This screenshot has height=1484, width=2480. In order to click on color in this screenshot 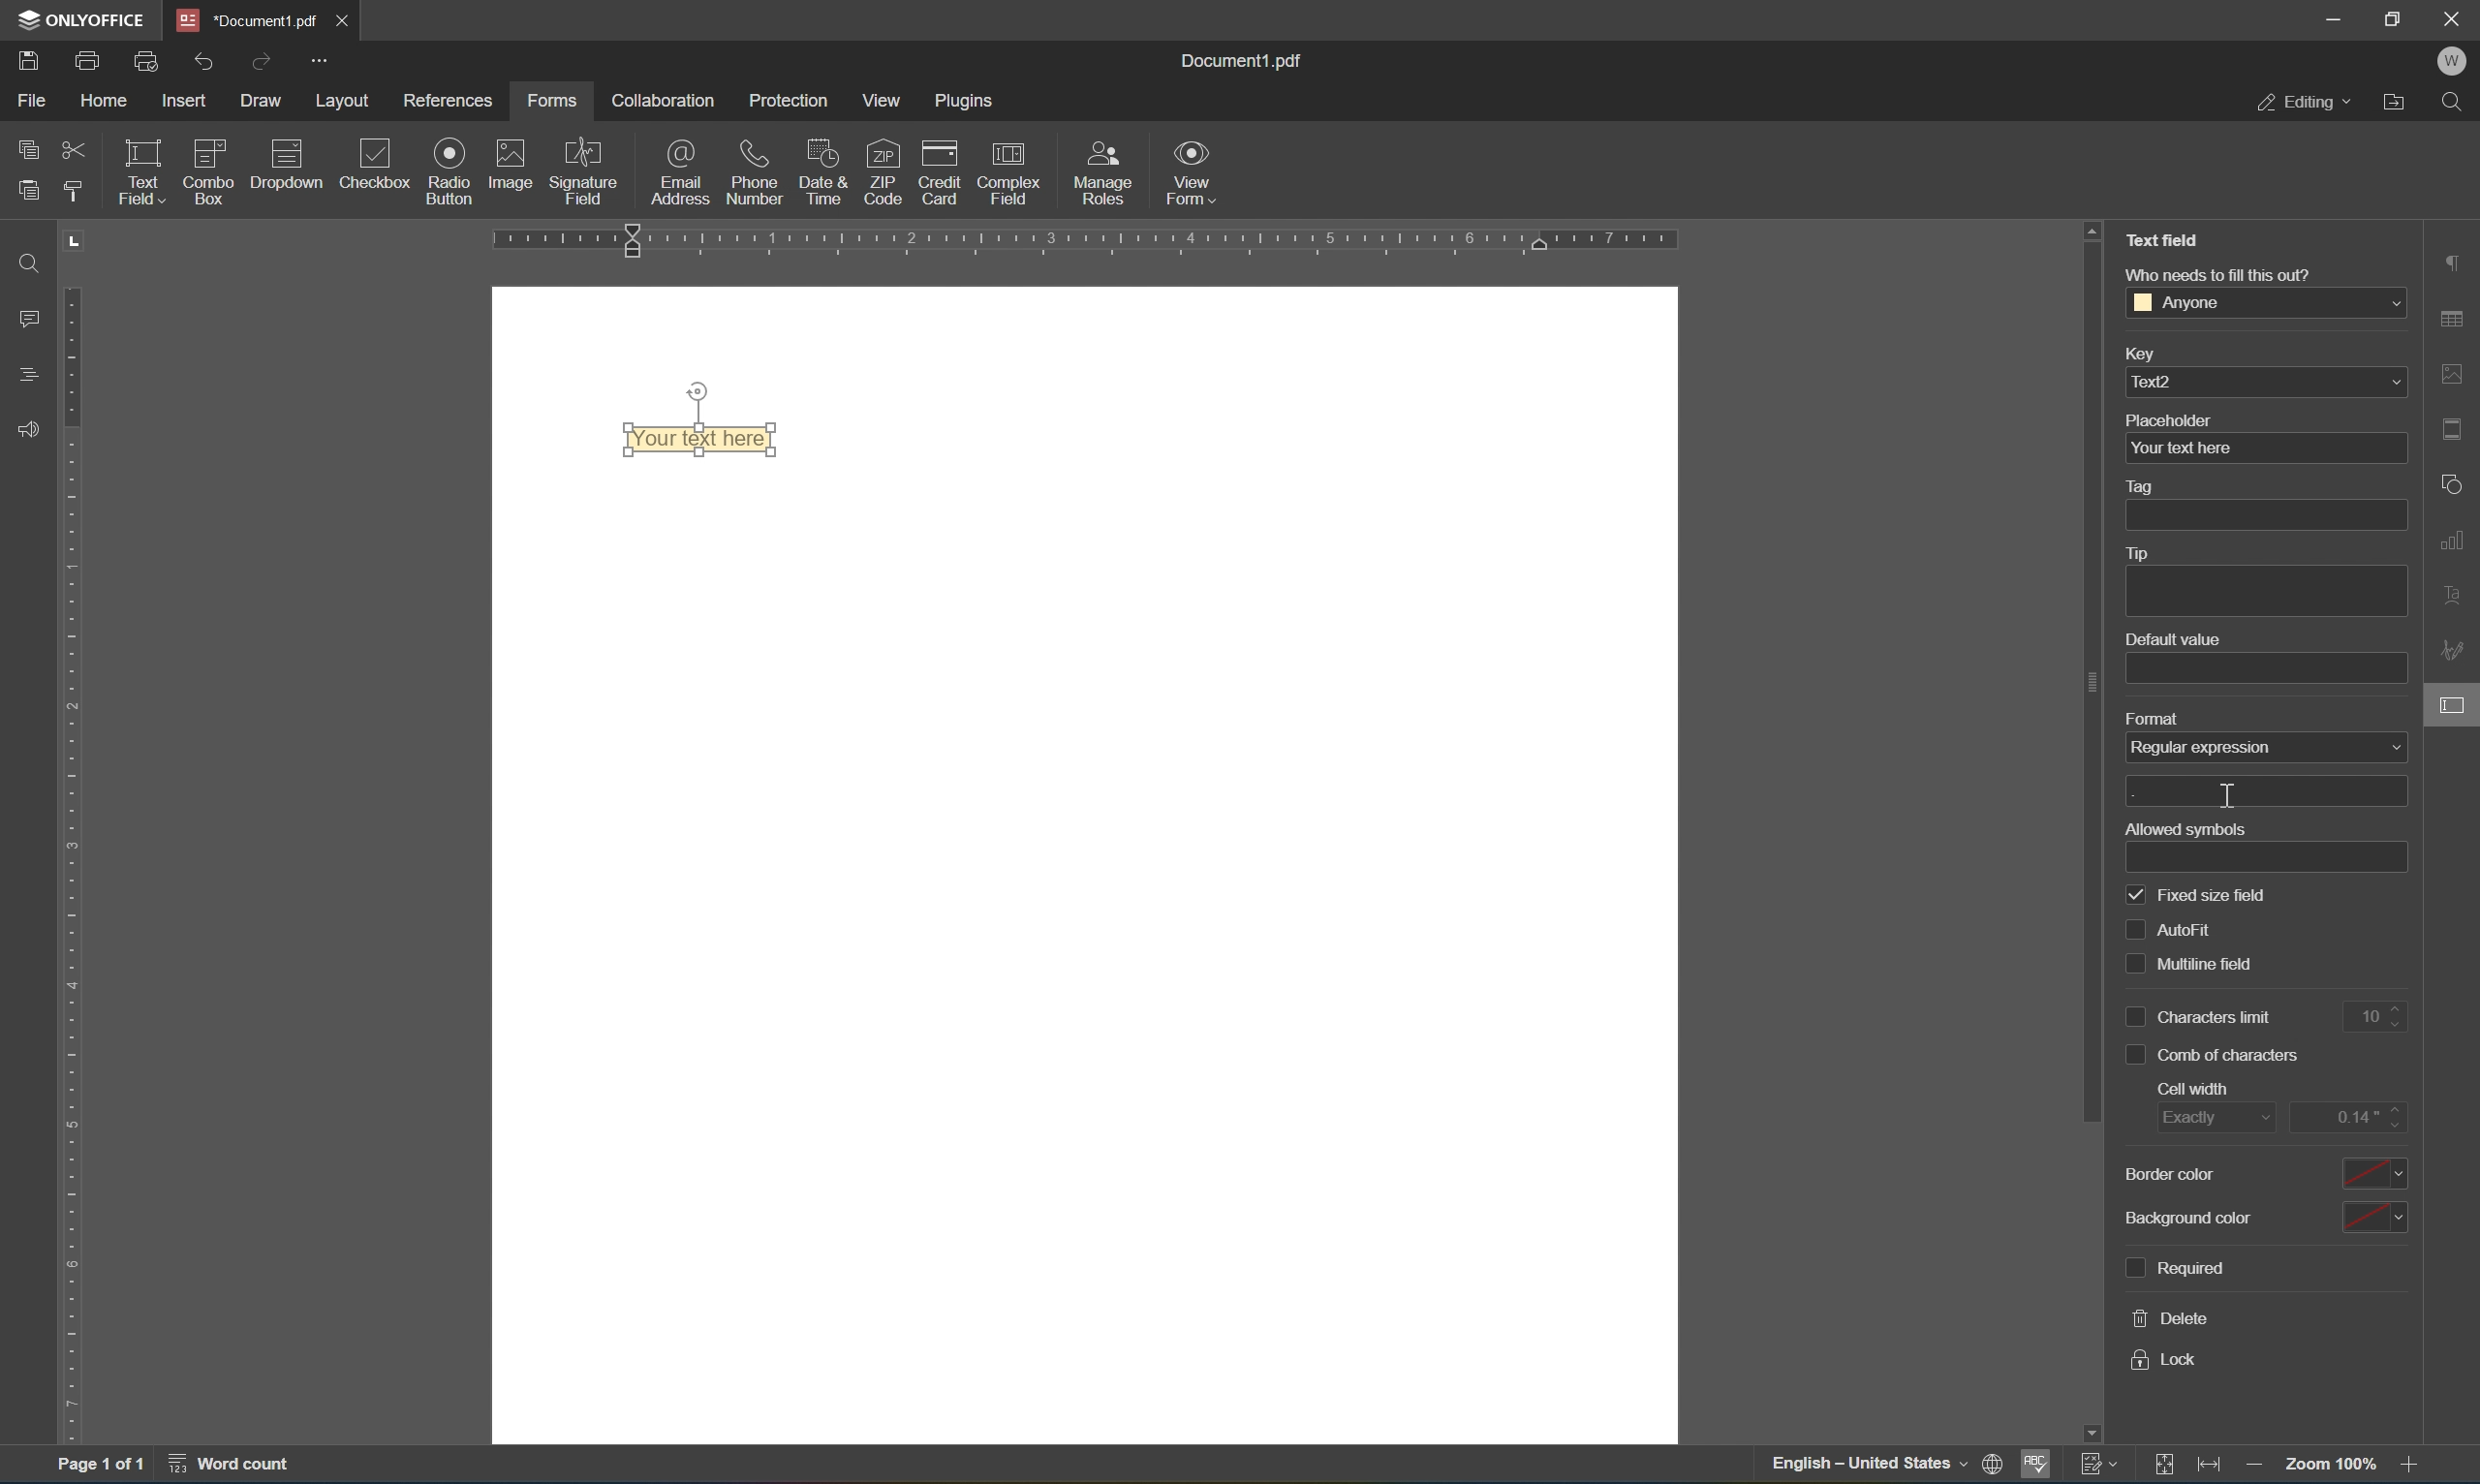, I will do `click(2373, 1219)`.